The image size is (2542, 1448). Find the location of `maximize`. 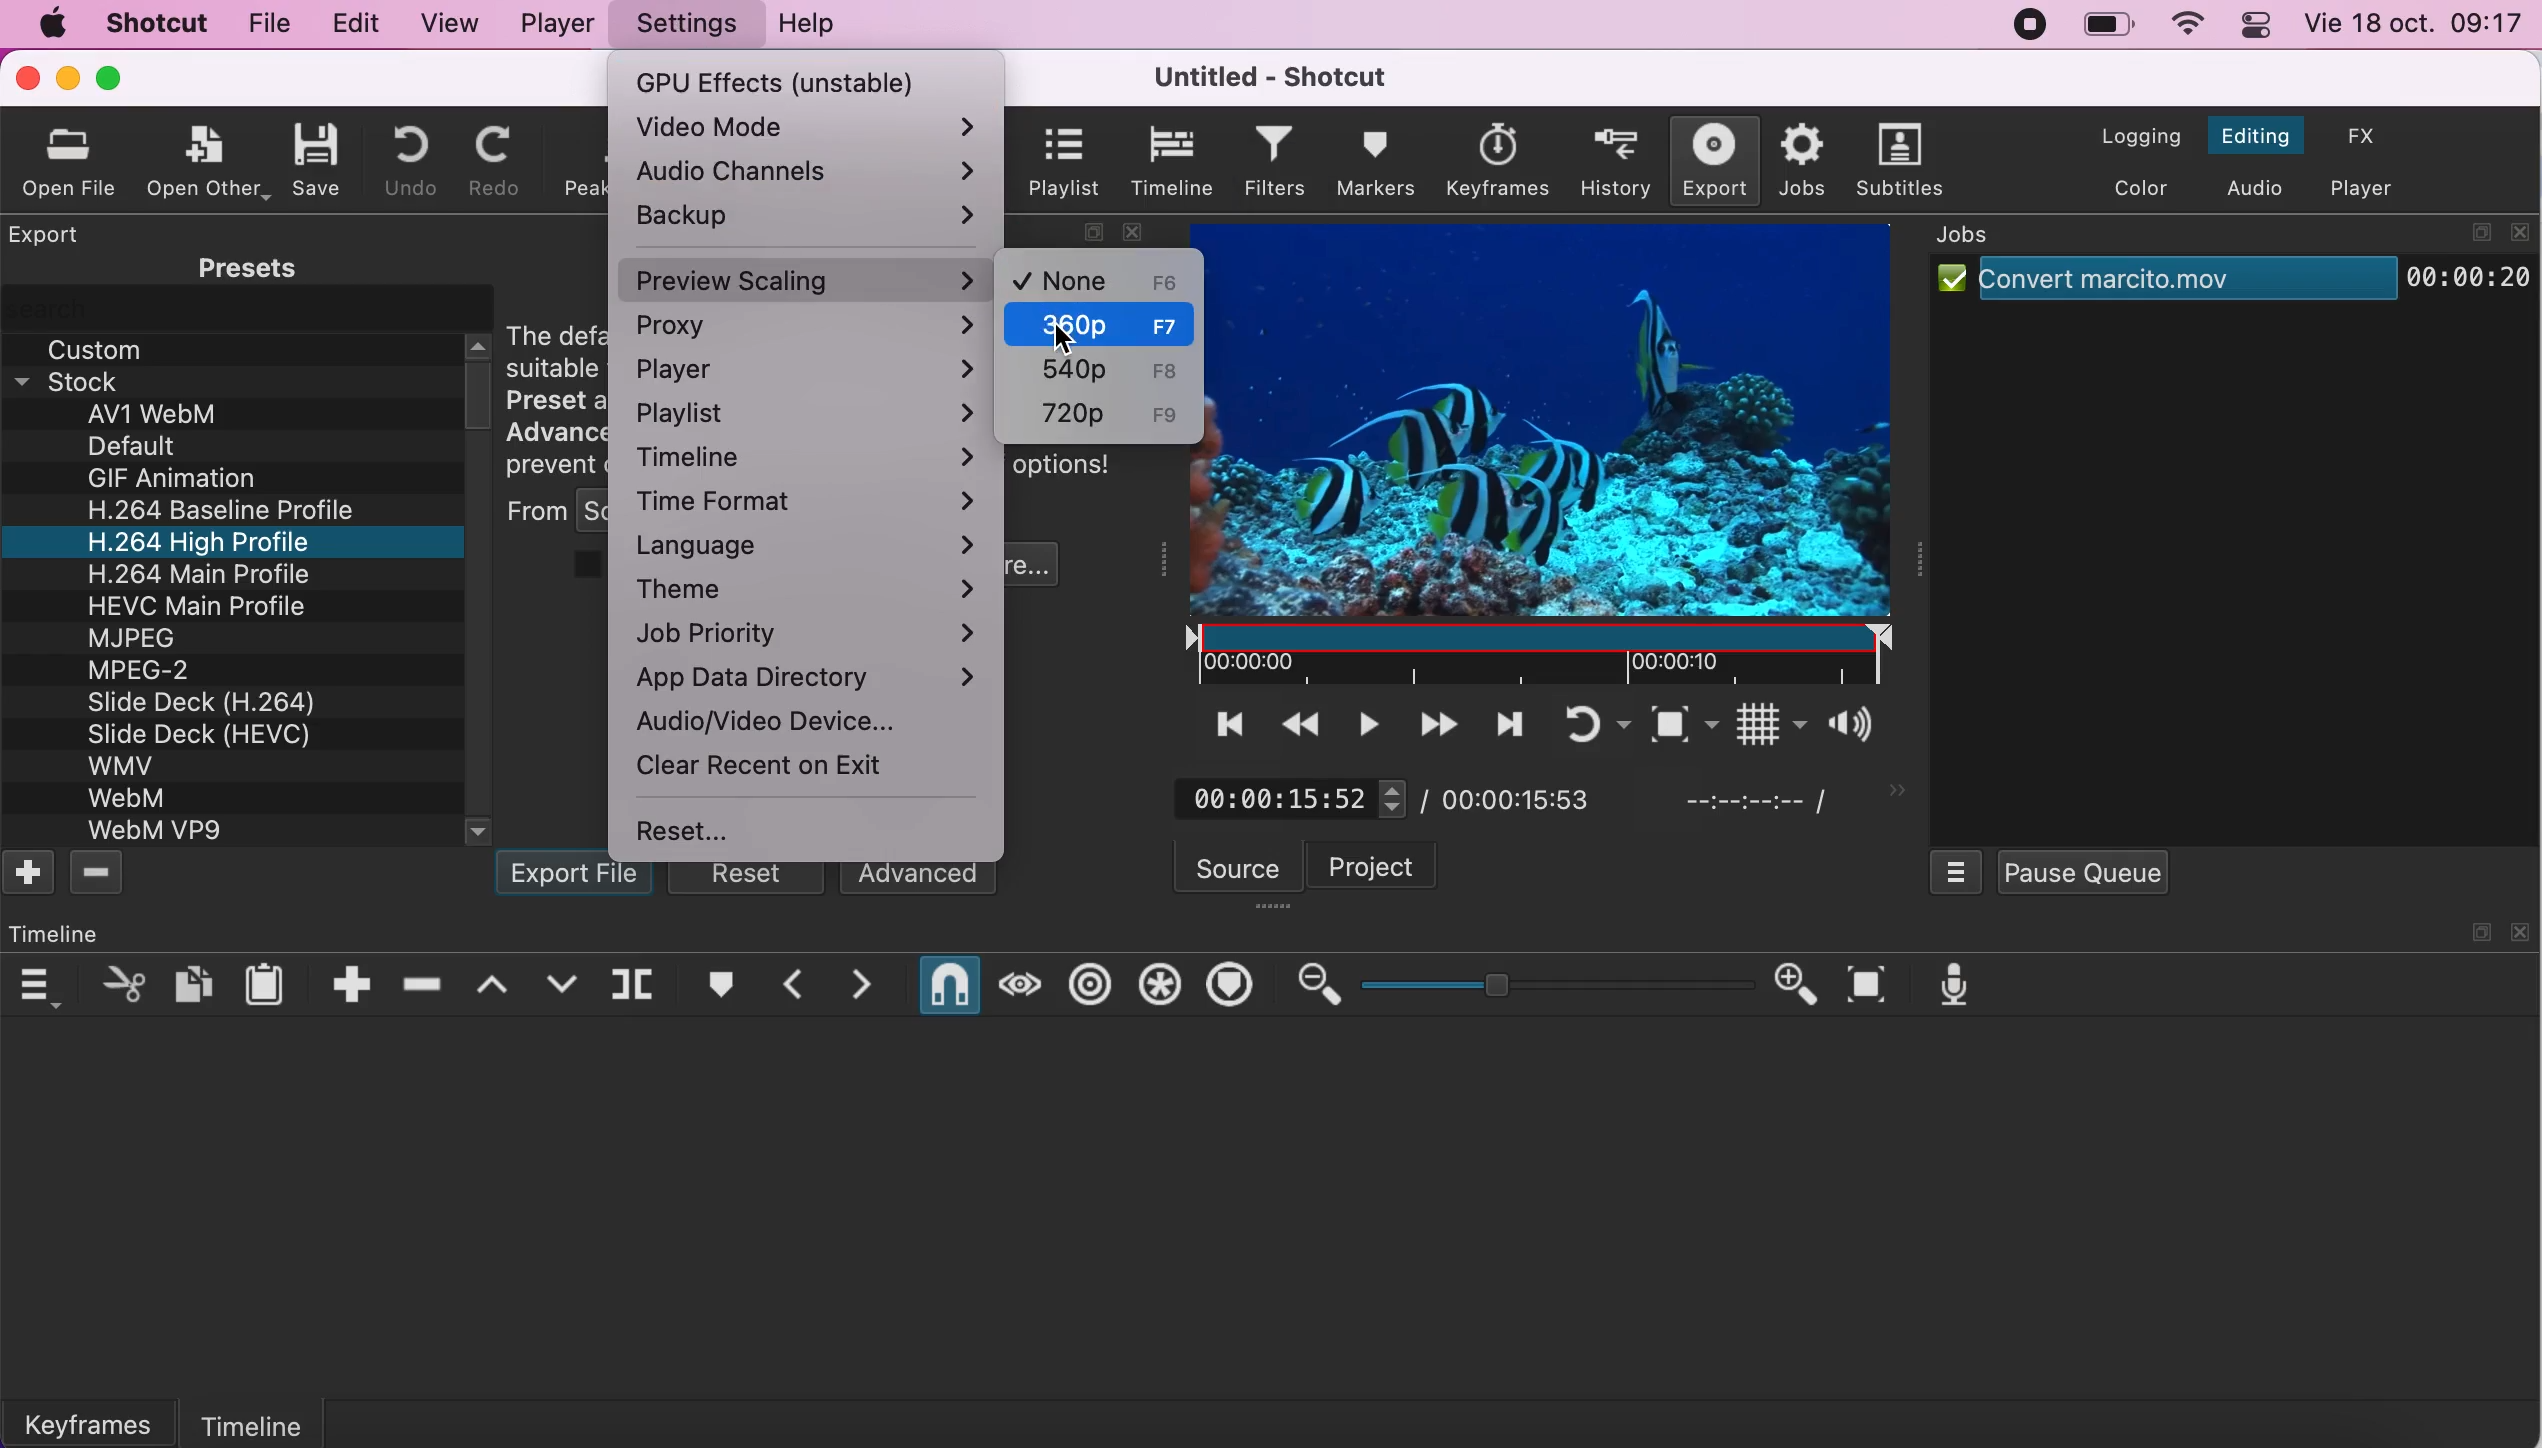

maximize is located at coordinates (113, 78).